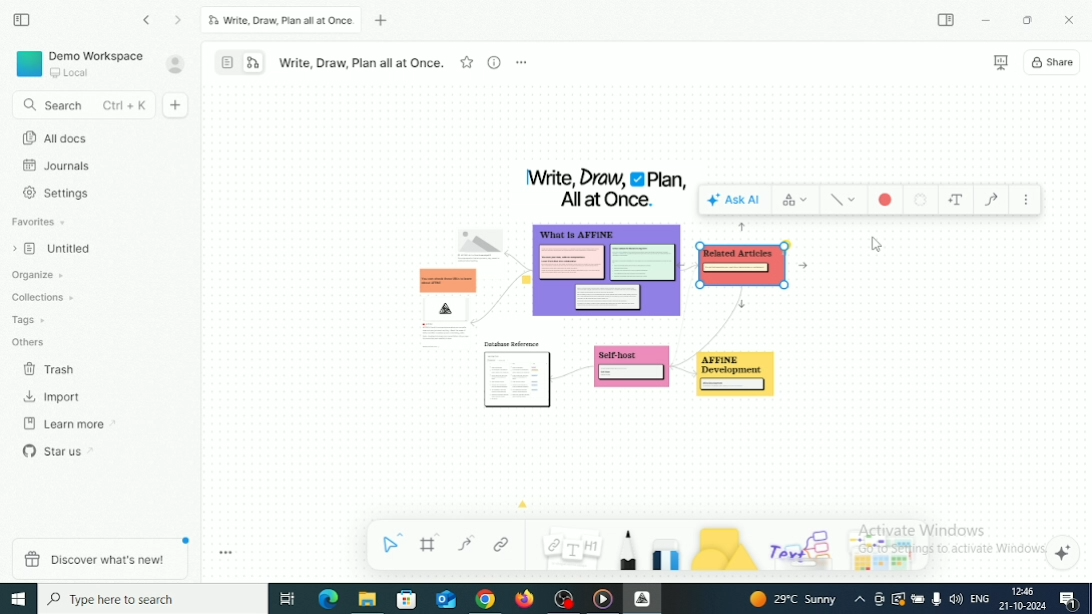  I want to click on Presentation, so click(1000, 63).